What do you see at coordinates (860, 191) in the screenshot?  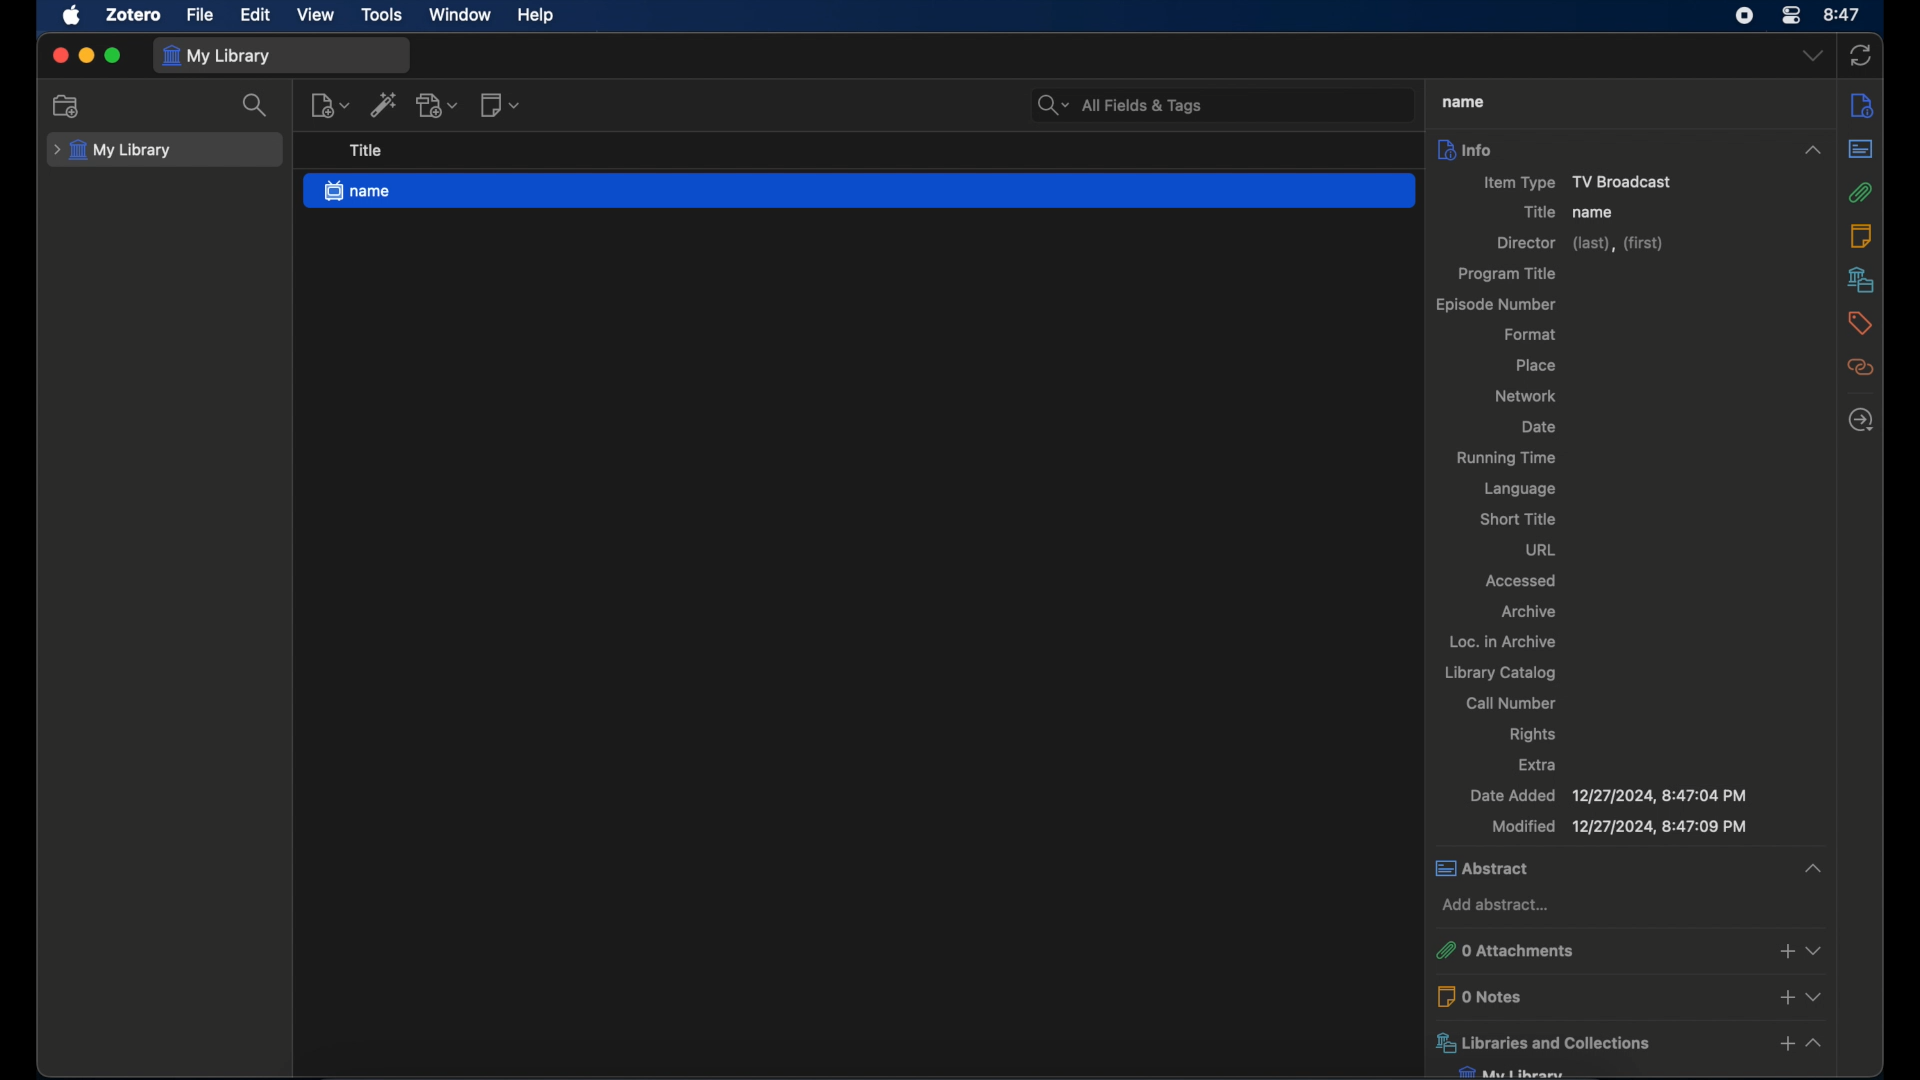 I see `name` at bounding box center [860, 191].